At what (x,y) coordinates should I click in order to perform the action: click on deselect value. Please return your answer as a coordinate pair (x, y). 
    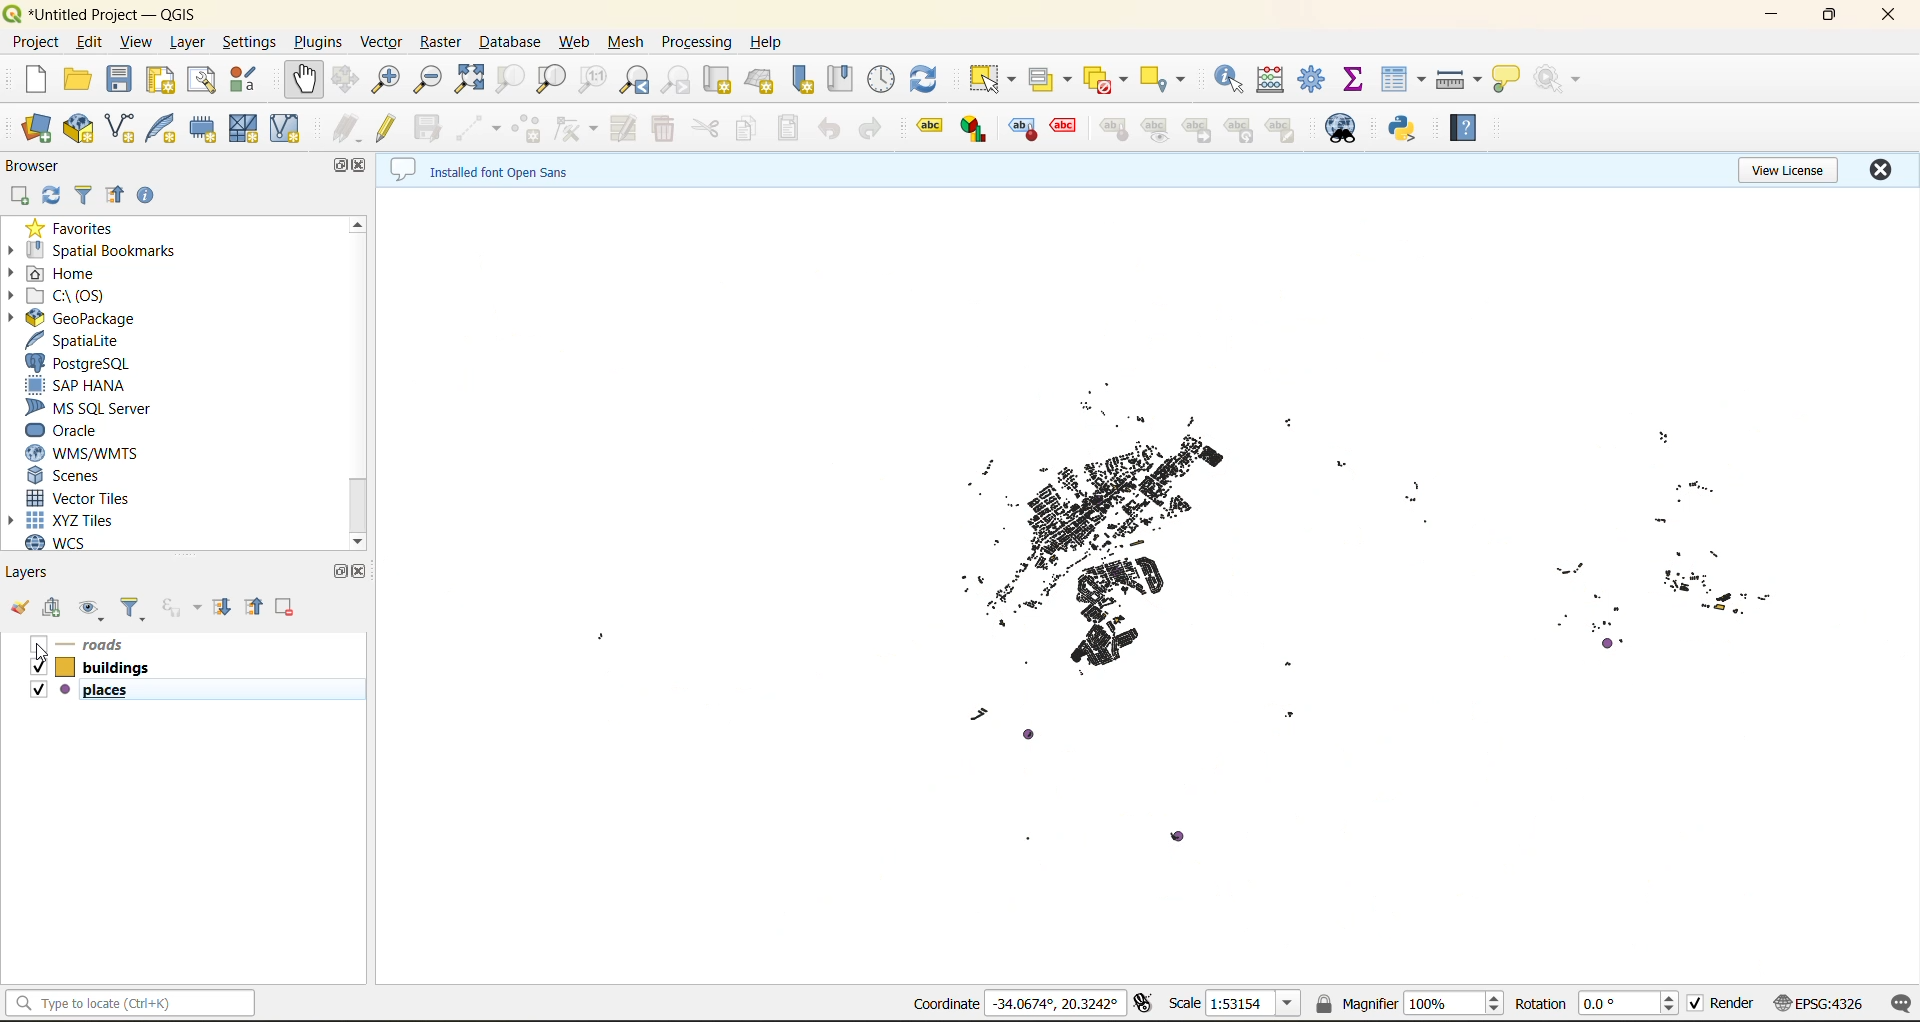
    Looking at the image, I should click on (1102, 83).